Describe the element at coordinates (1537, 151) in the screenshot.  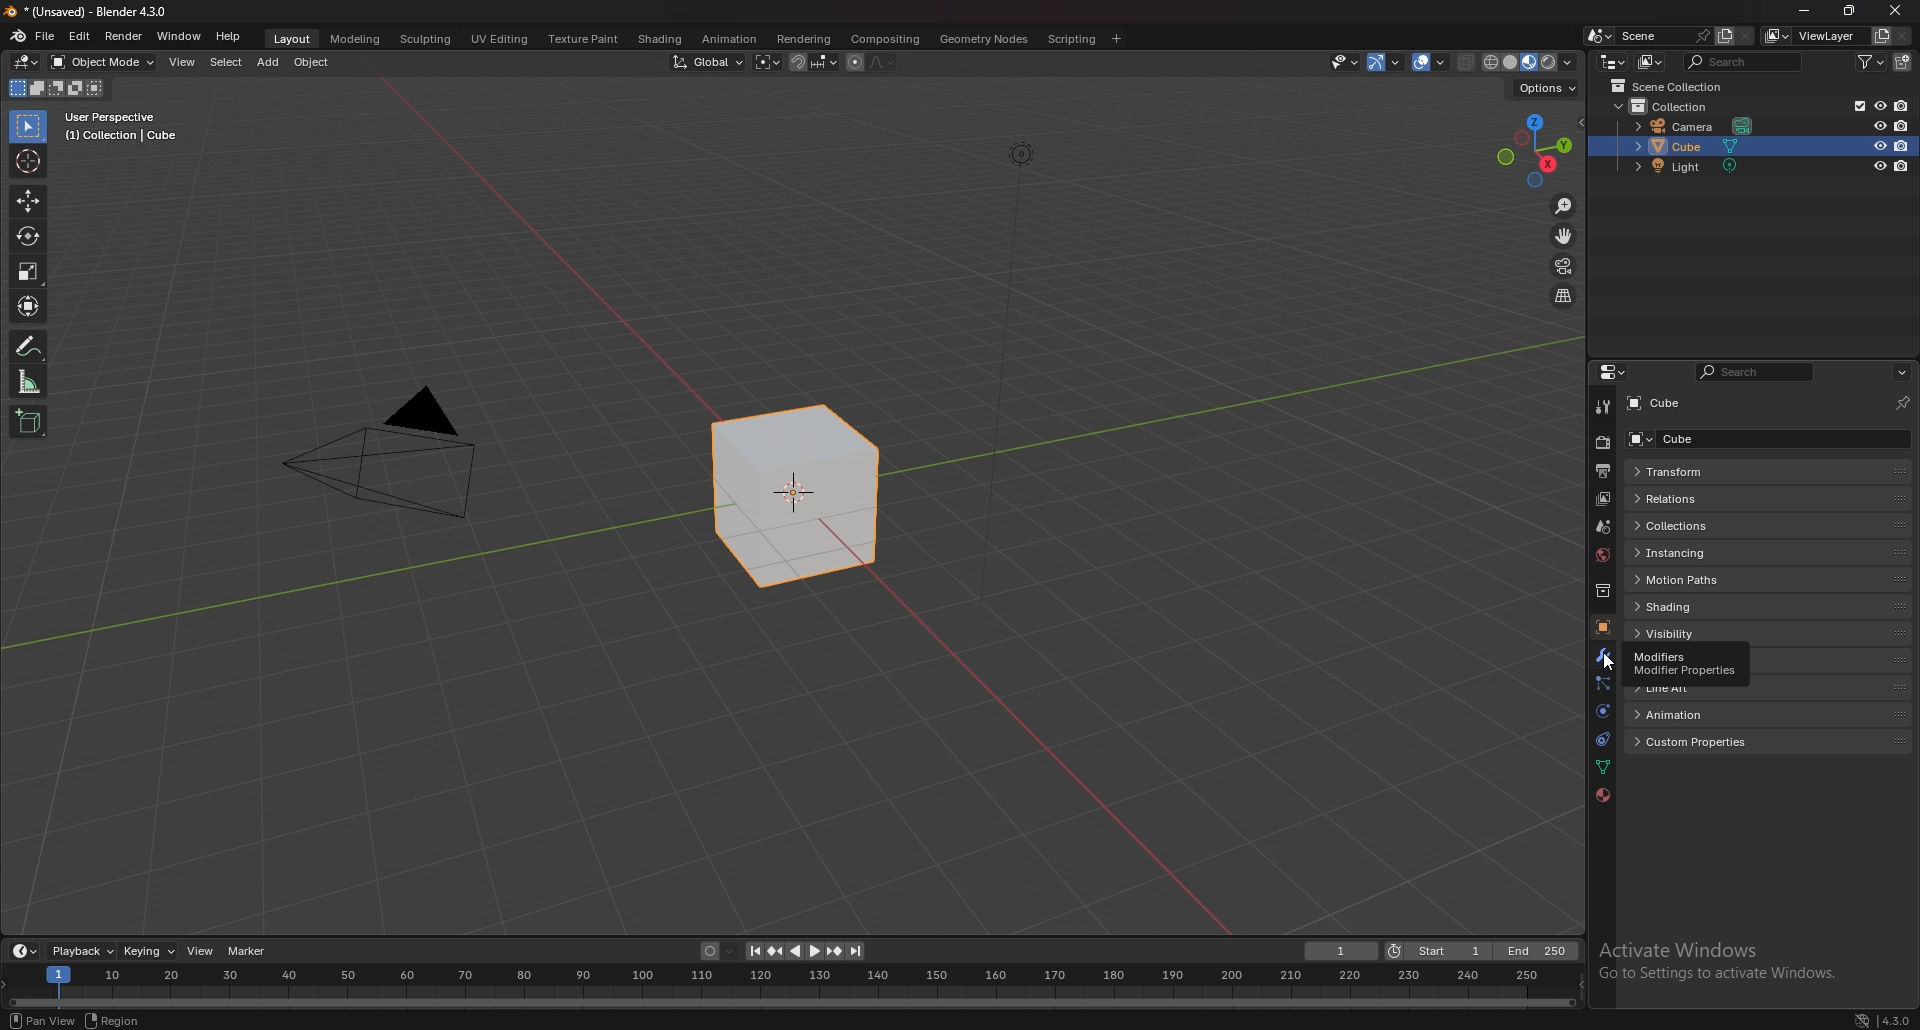
I see `use a preset viewport` at that location.